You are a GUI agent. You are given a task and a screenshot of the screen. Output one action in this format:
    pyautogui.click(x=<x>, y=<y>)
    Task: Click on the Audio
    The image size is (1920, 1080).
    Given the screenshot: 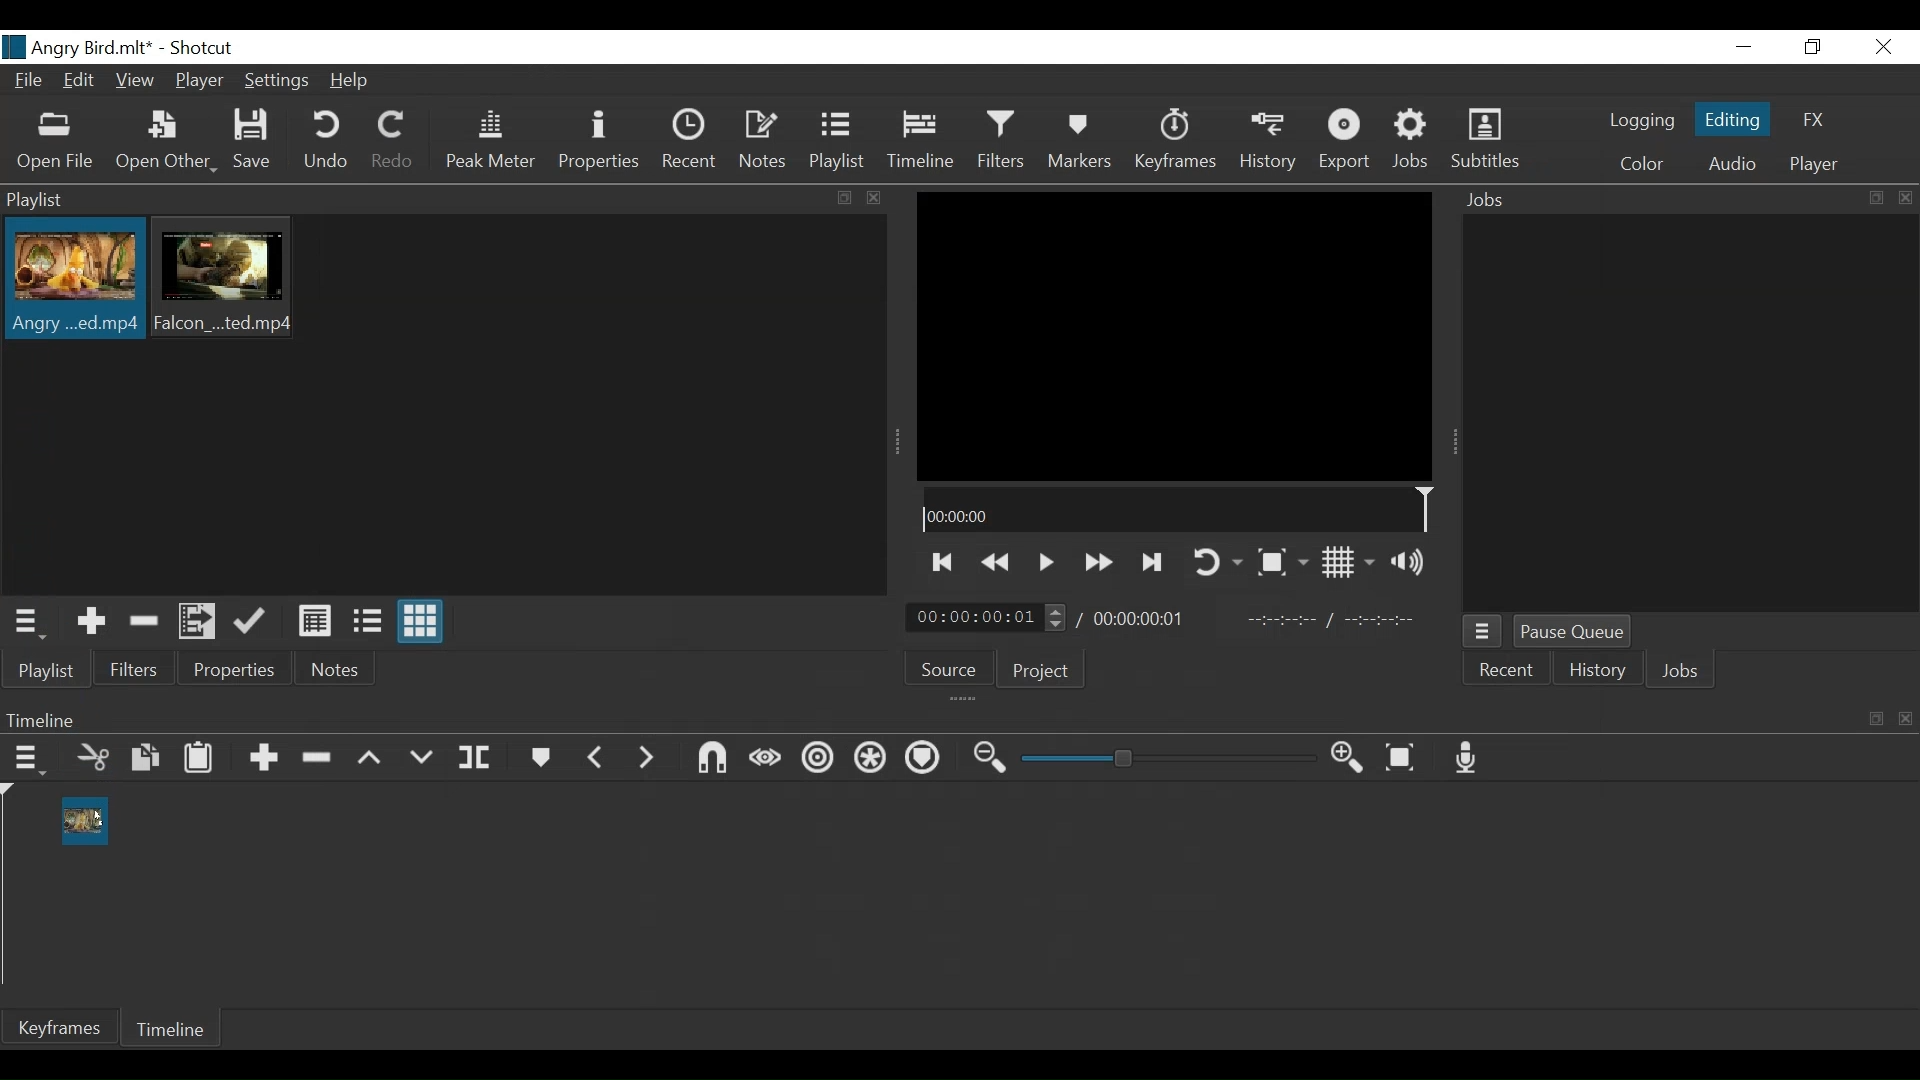 What is the action you would take?
    pyautogui.click(x=1730, y=163)
    